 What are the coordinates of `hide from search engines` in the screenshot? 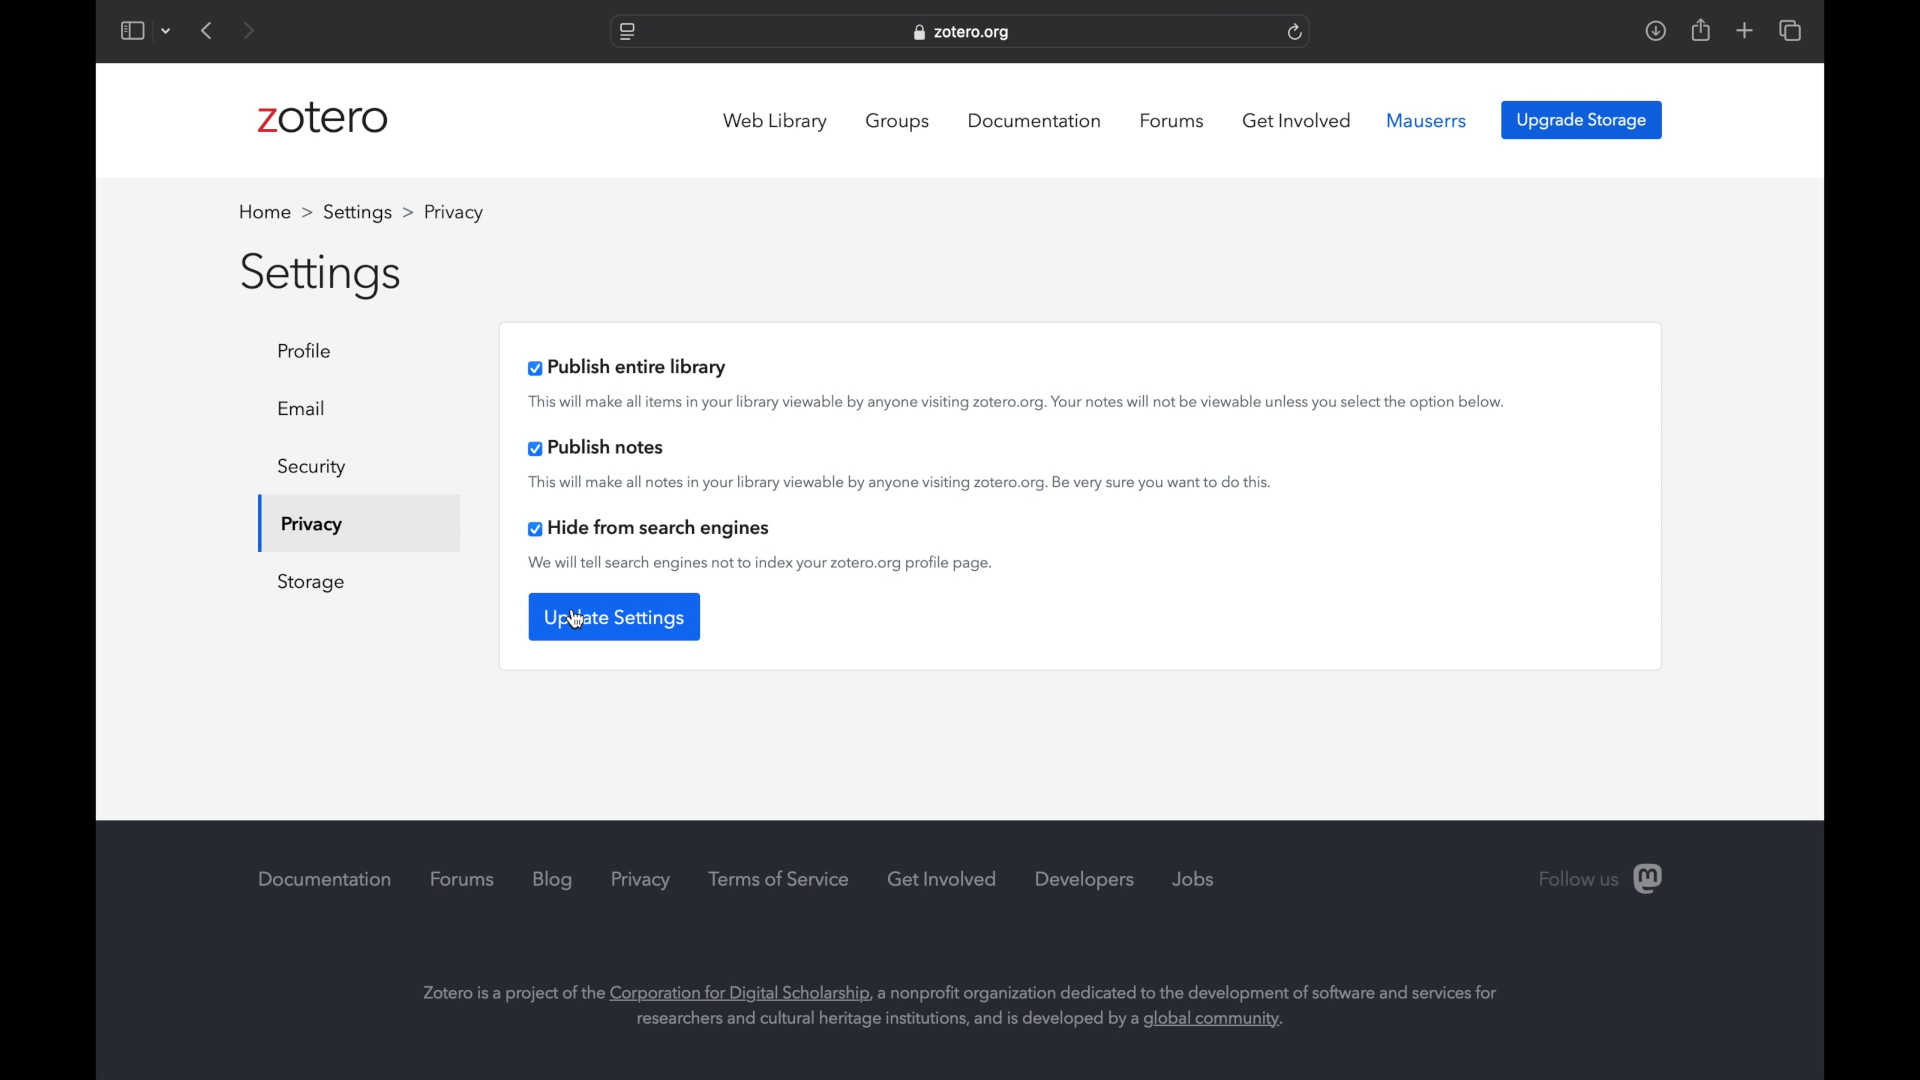 It's located at (653, 529).